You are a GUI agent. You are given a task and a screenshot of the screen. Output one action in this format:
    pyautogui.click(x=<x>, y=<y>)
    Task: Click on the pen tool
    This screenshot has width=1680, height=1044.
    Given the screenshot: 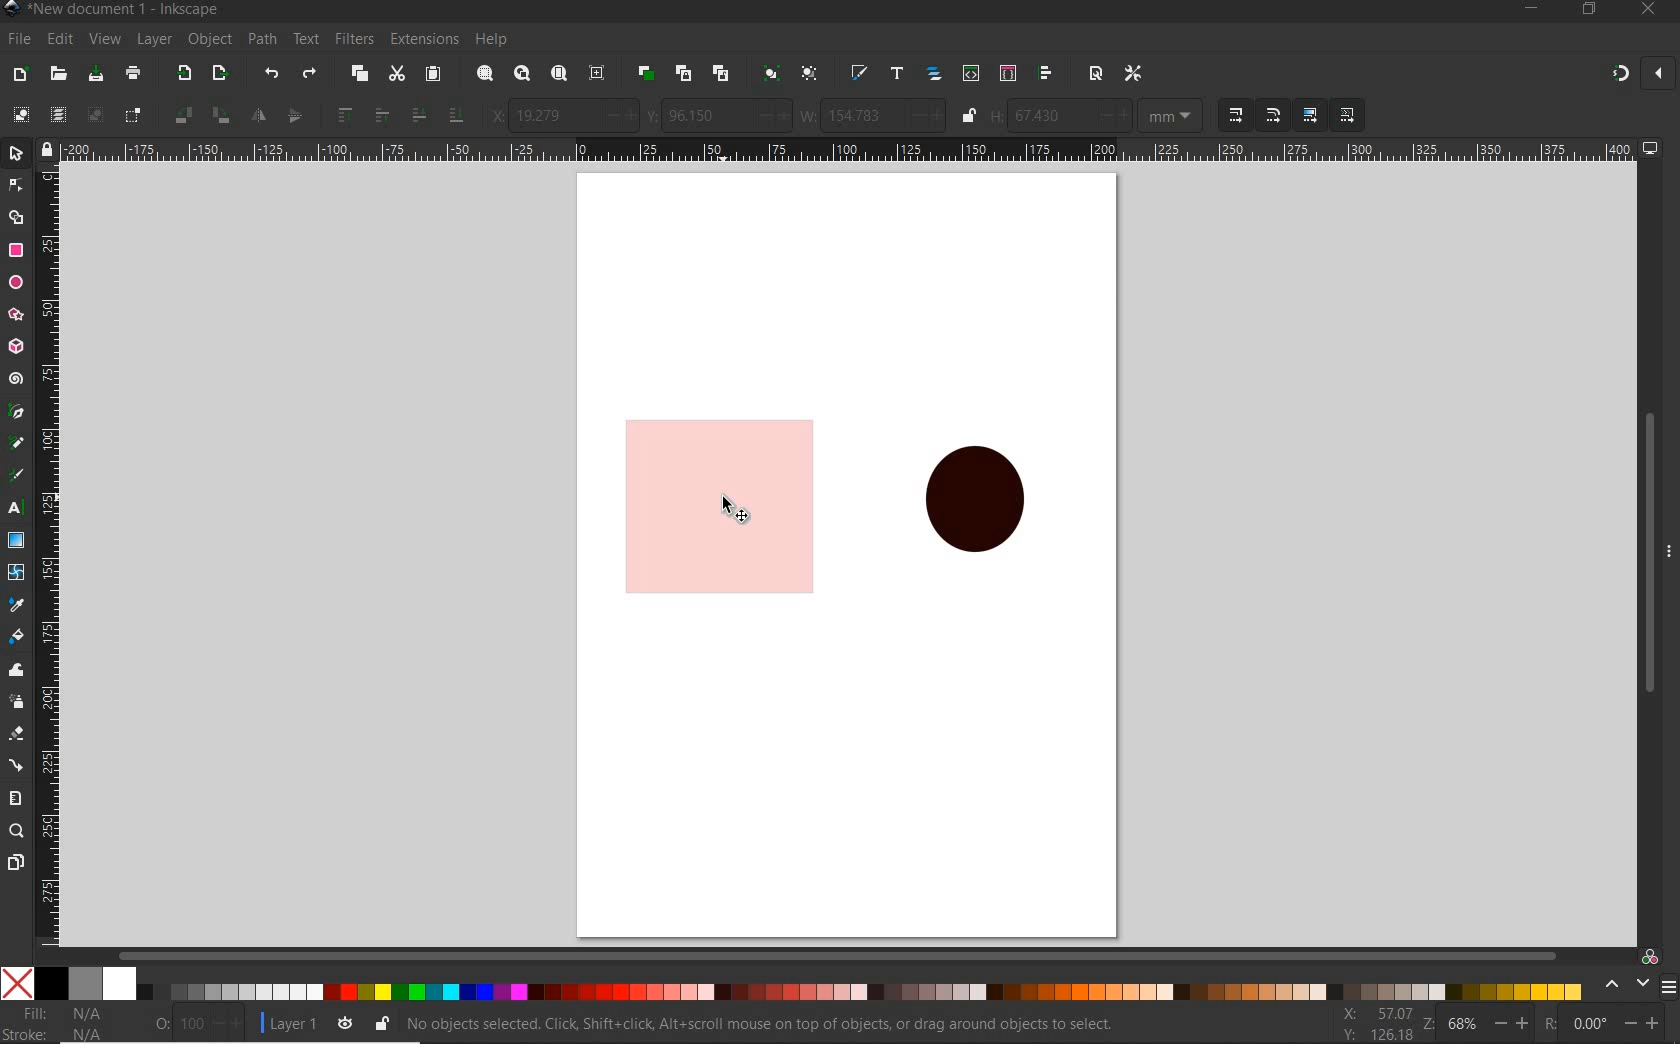 What is the action you would take?
    pyautogui.click(x=15, y=410)
    